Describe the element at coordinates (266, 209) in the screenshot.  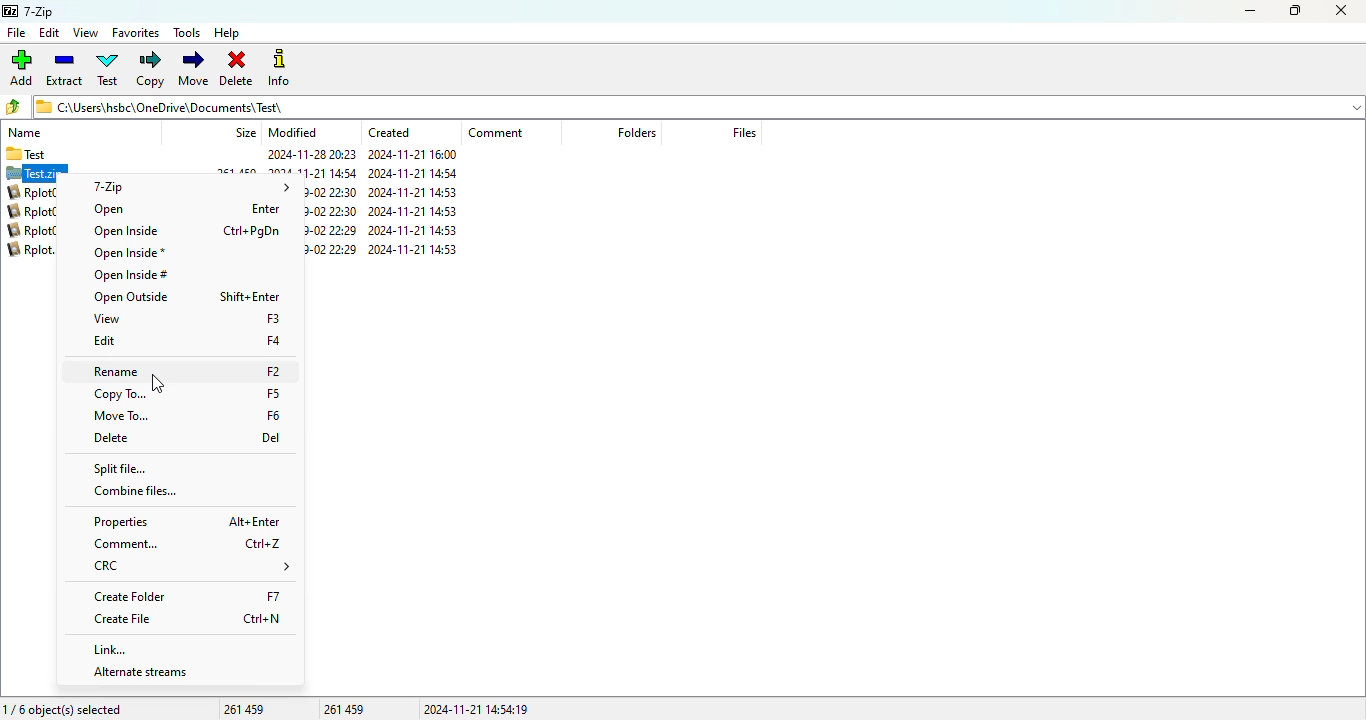
I see `Enter` at that location.